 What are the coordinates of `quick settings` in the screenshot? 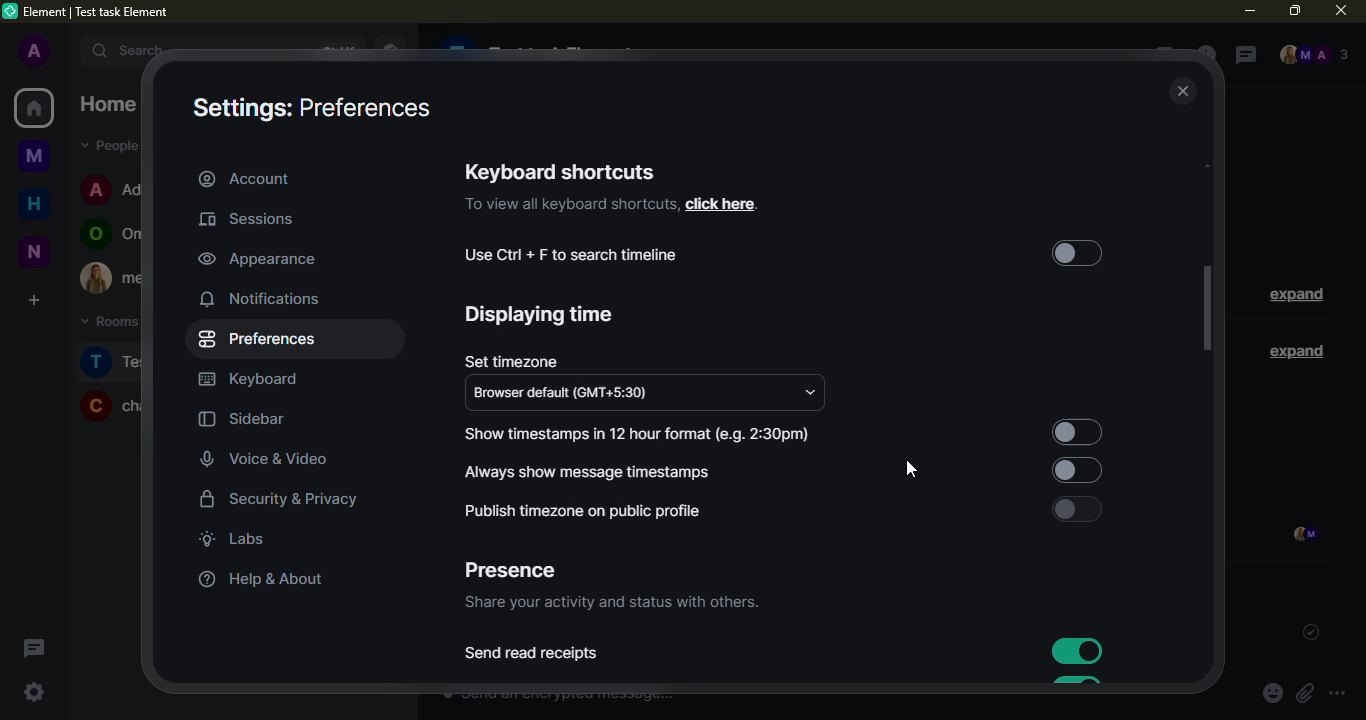 It's located at (34, 692).